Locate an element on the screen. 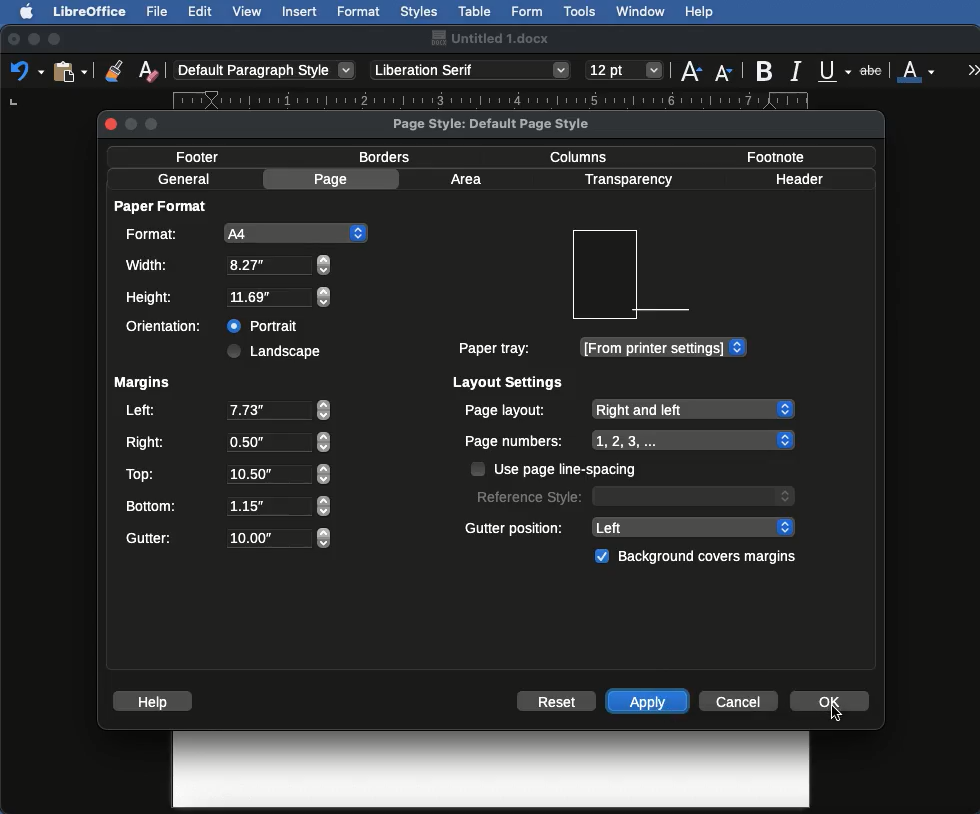   is located at coordinates (835, 711).